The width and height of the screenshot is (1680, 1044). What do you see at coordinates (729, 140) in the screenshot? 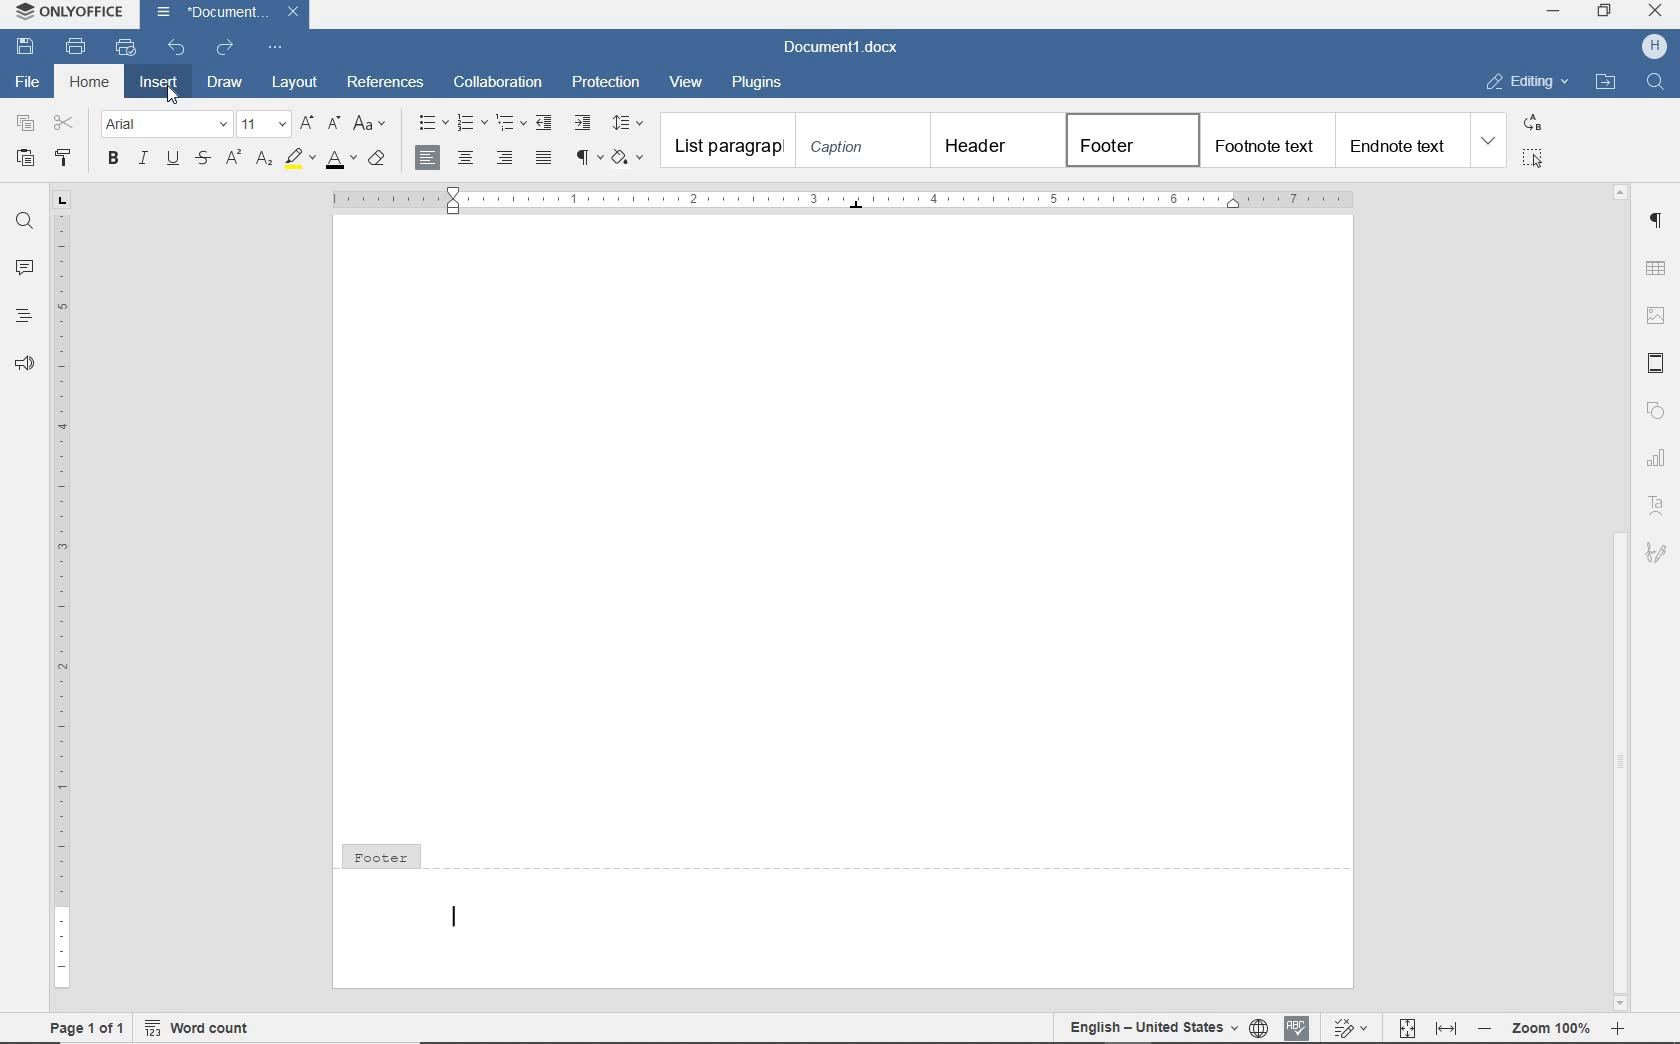
I see `List paragraph` at bounding box center [729, 140].